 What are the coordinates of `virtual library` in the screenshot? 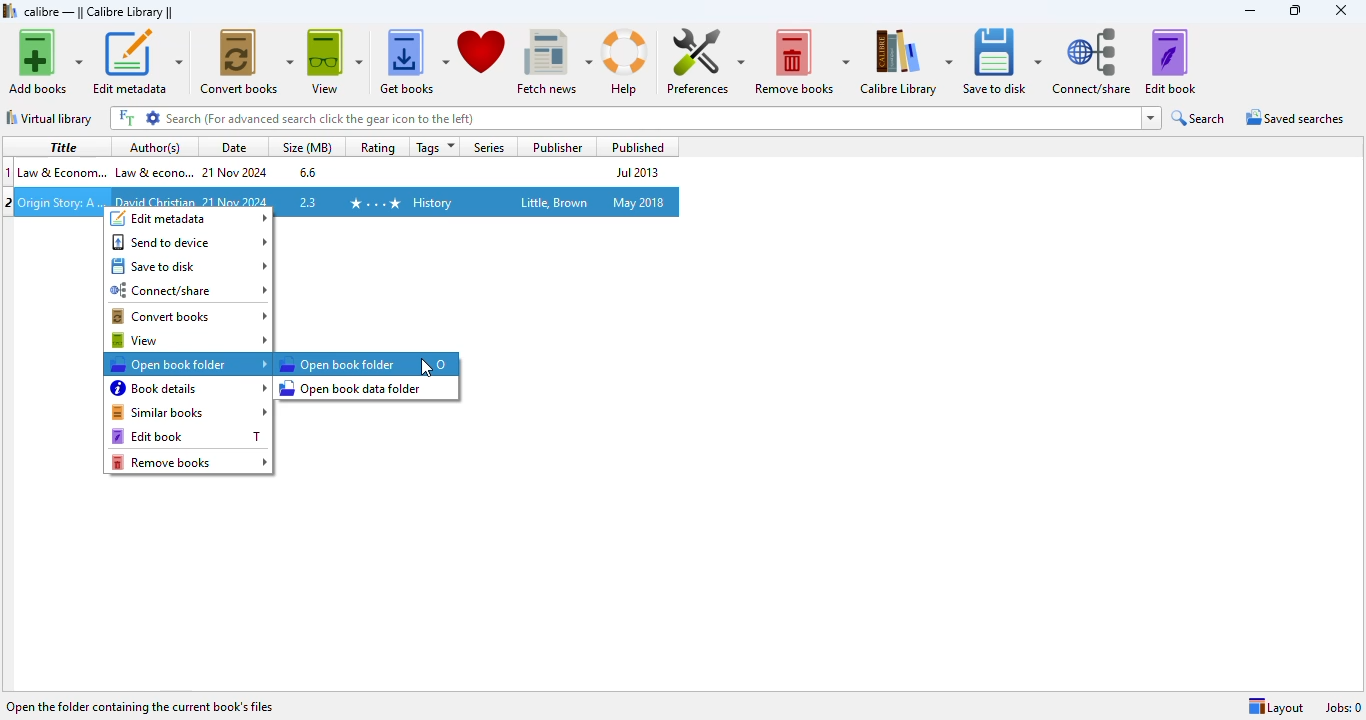 It's located at (50, 118).